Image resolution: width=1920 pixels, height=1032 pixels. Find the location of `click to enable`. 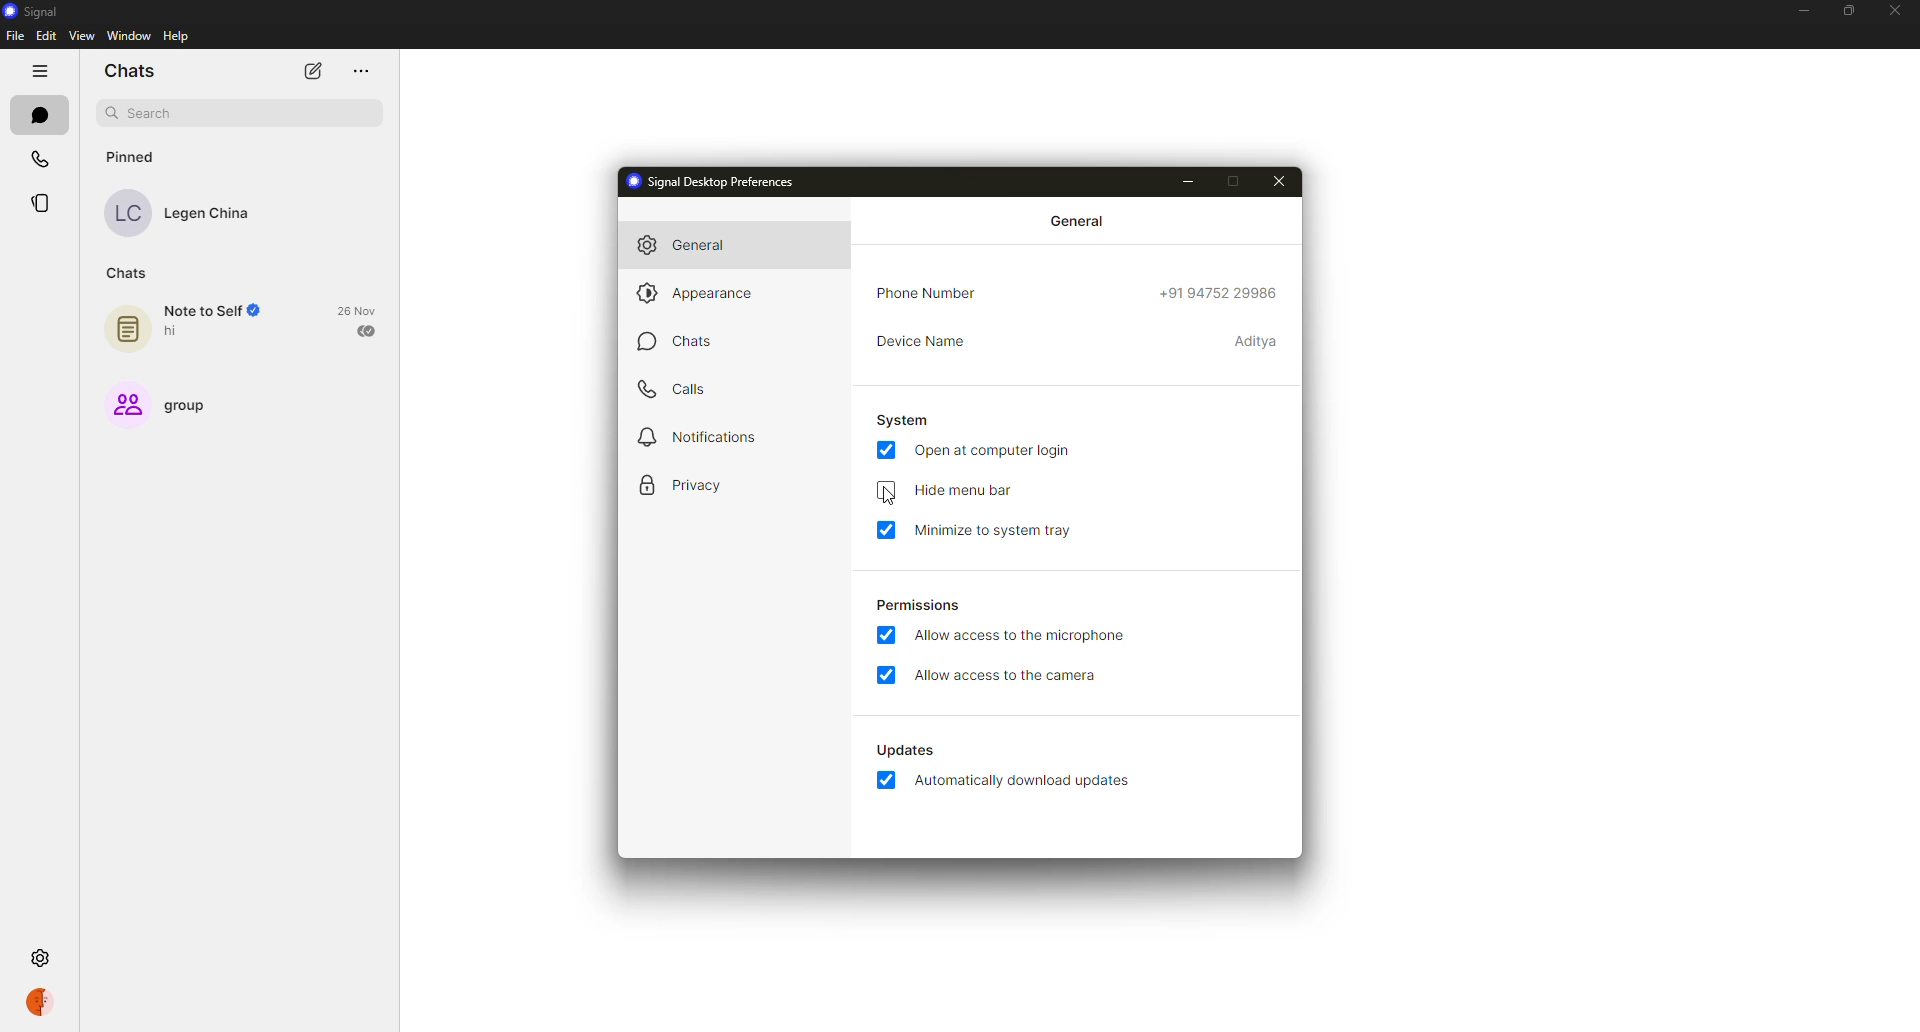

click to enable is located at coordinates (885, 490).